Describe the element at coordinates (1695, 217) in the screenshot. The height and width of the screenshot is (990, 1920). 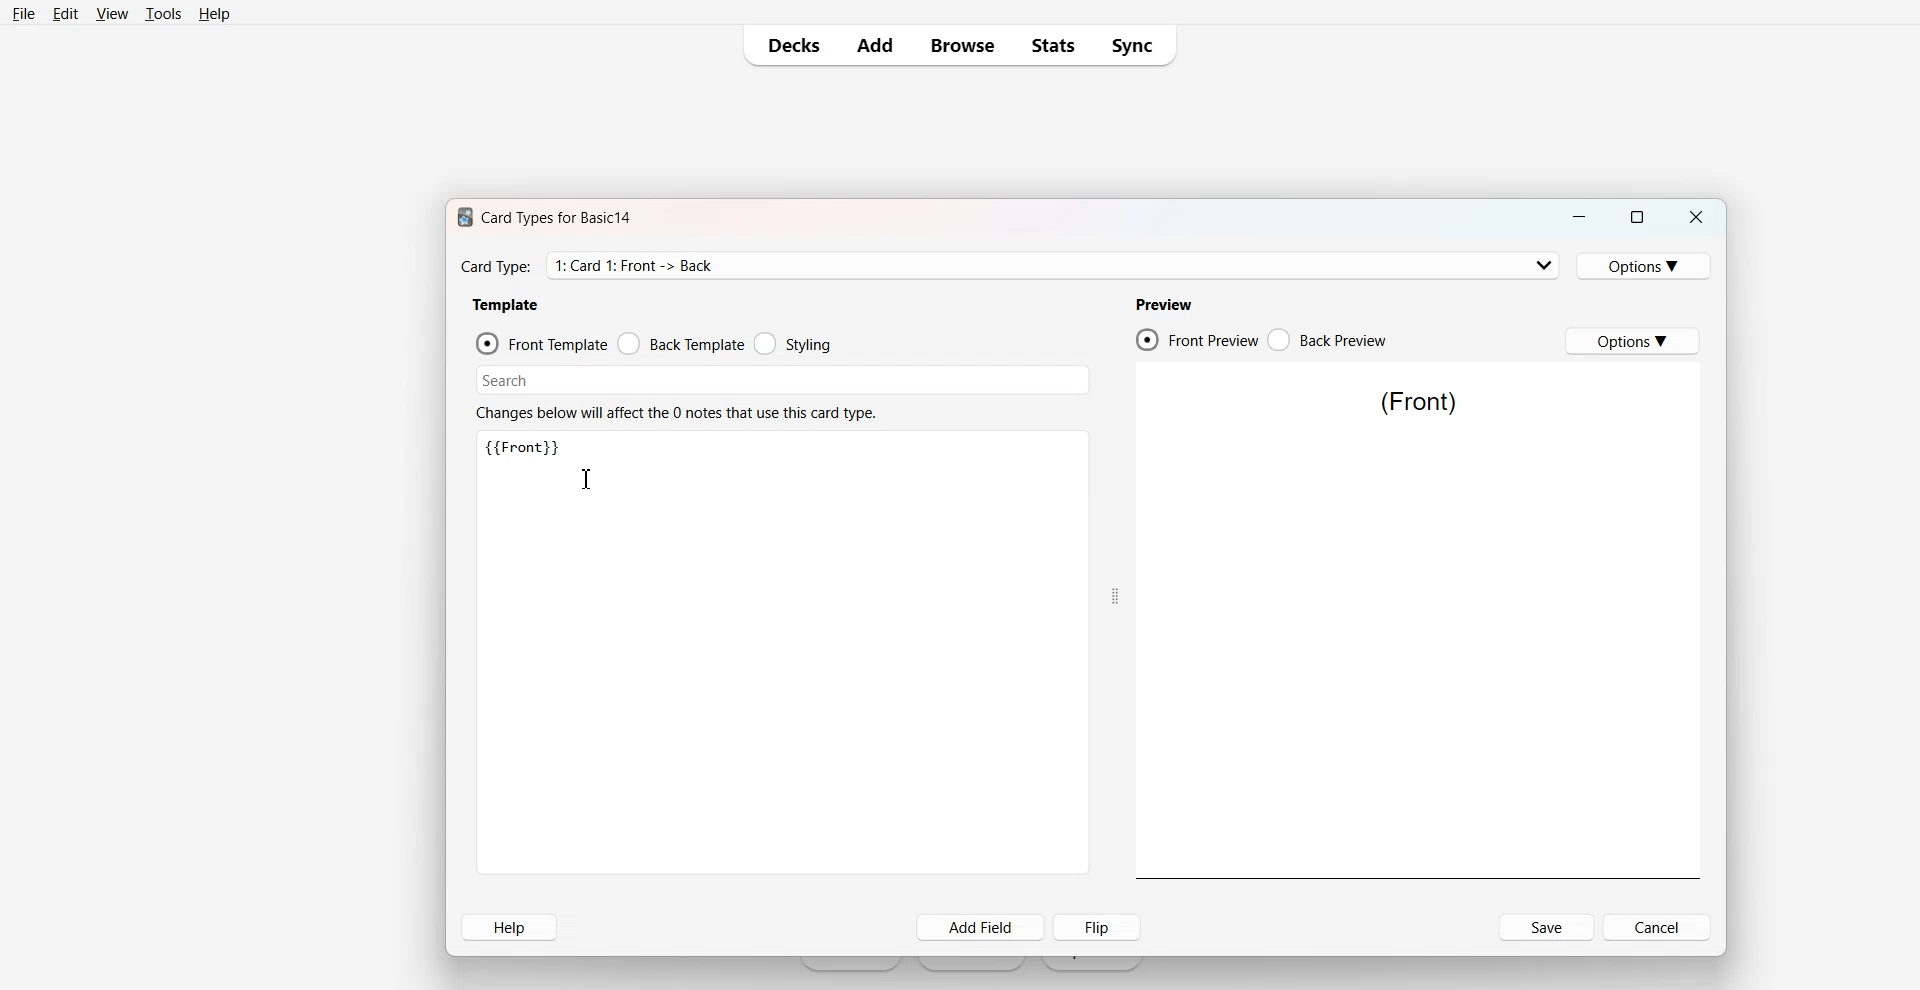
I see `Close` at that location.